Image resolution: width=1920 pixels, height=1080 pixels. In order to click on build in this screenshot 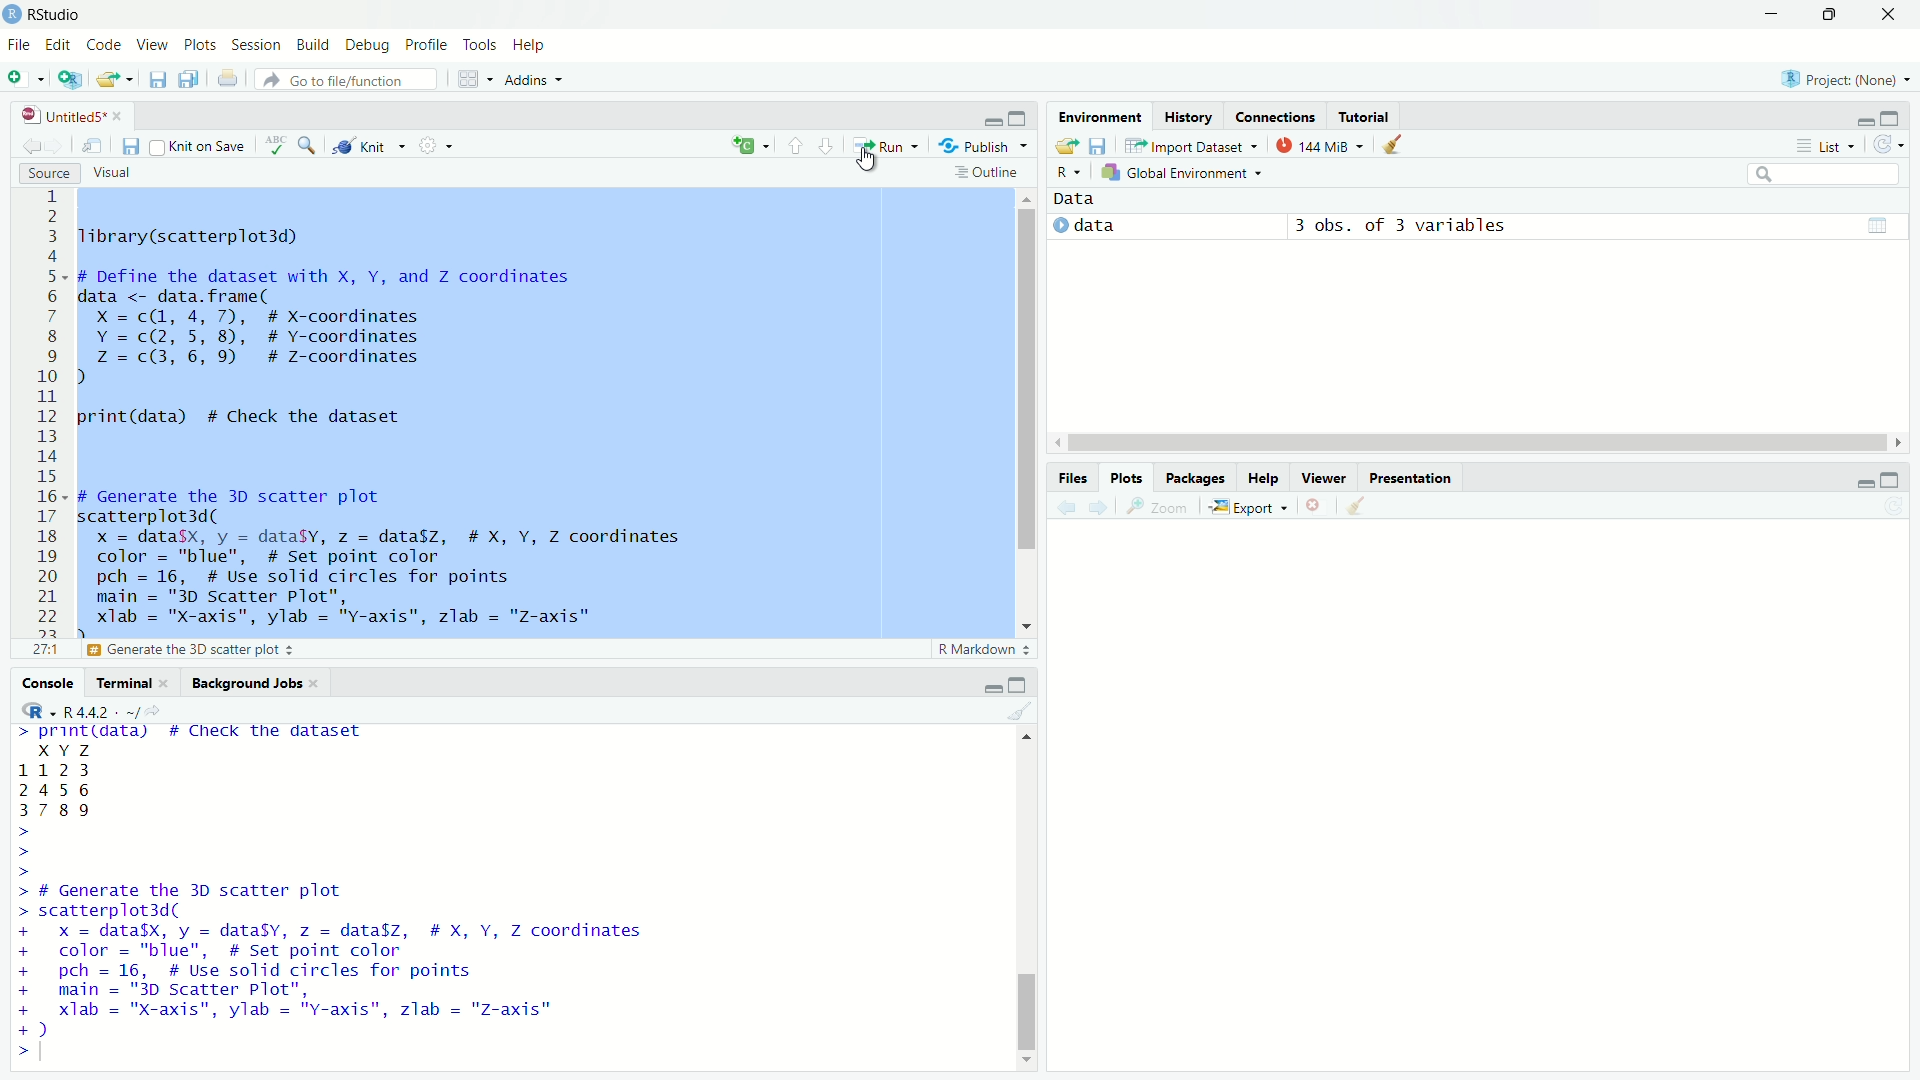, I will do `click(316, 46)`.